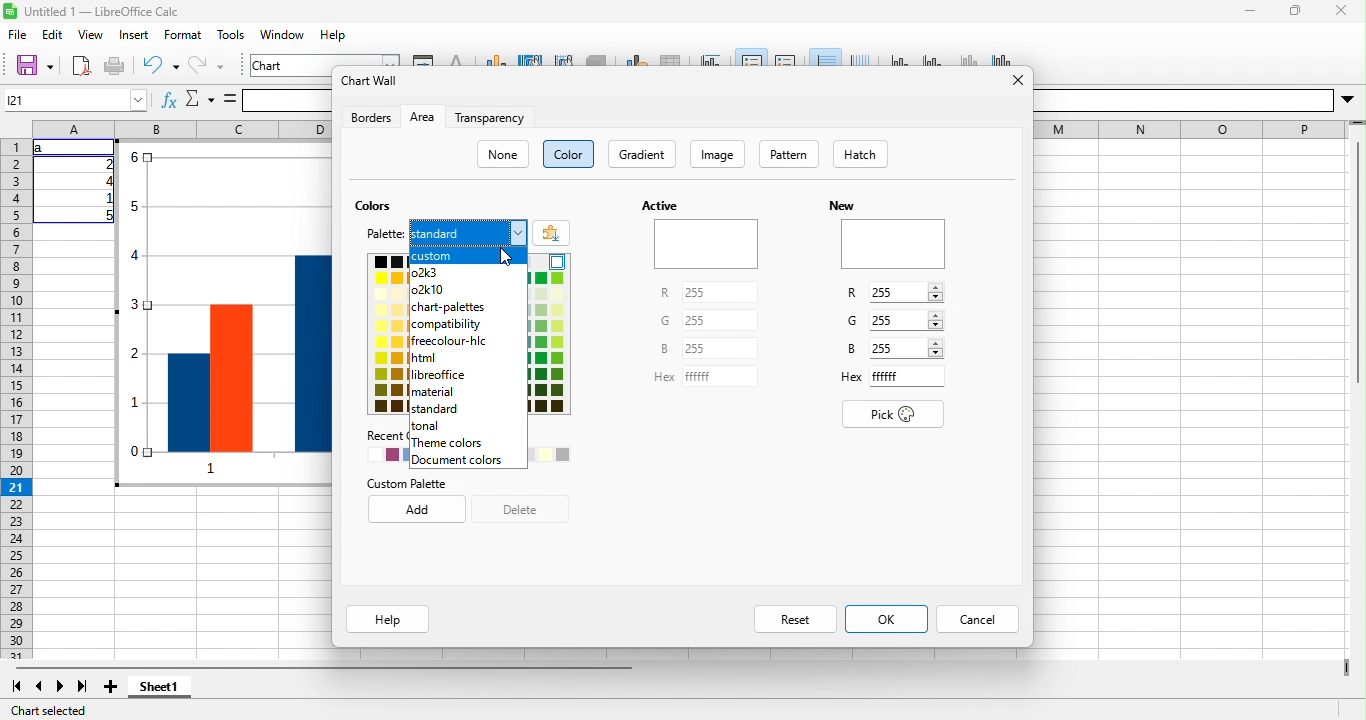 This screenshot has width=1366, height=720. What do you see at coordinates (1183, 101) in the screenshot?
I see `` at bounding box center [1183, 101].